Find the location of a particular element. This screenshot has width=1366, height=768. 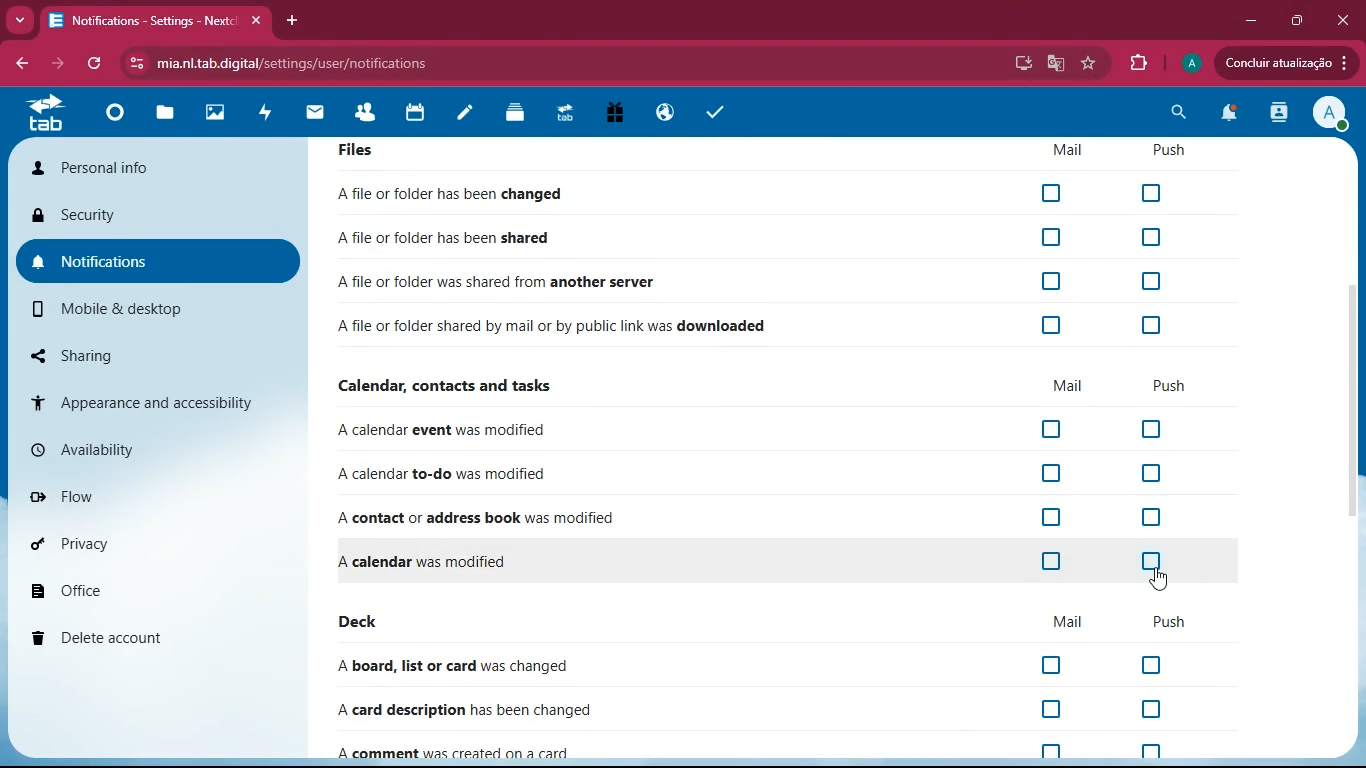

extension is located at coordinates (1138, 60).